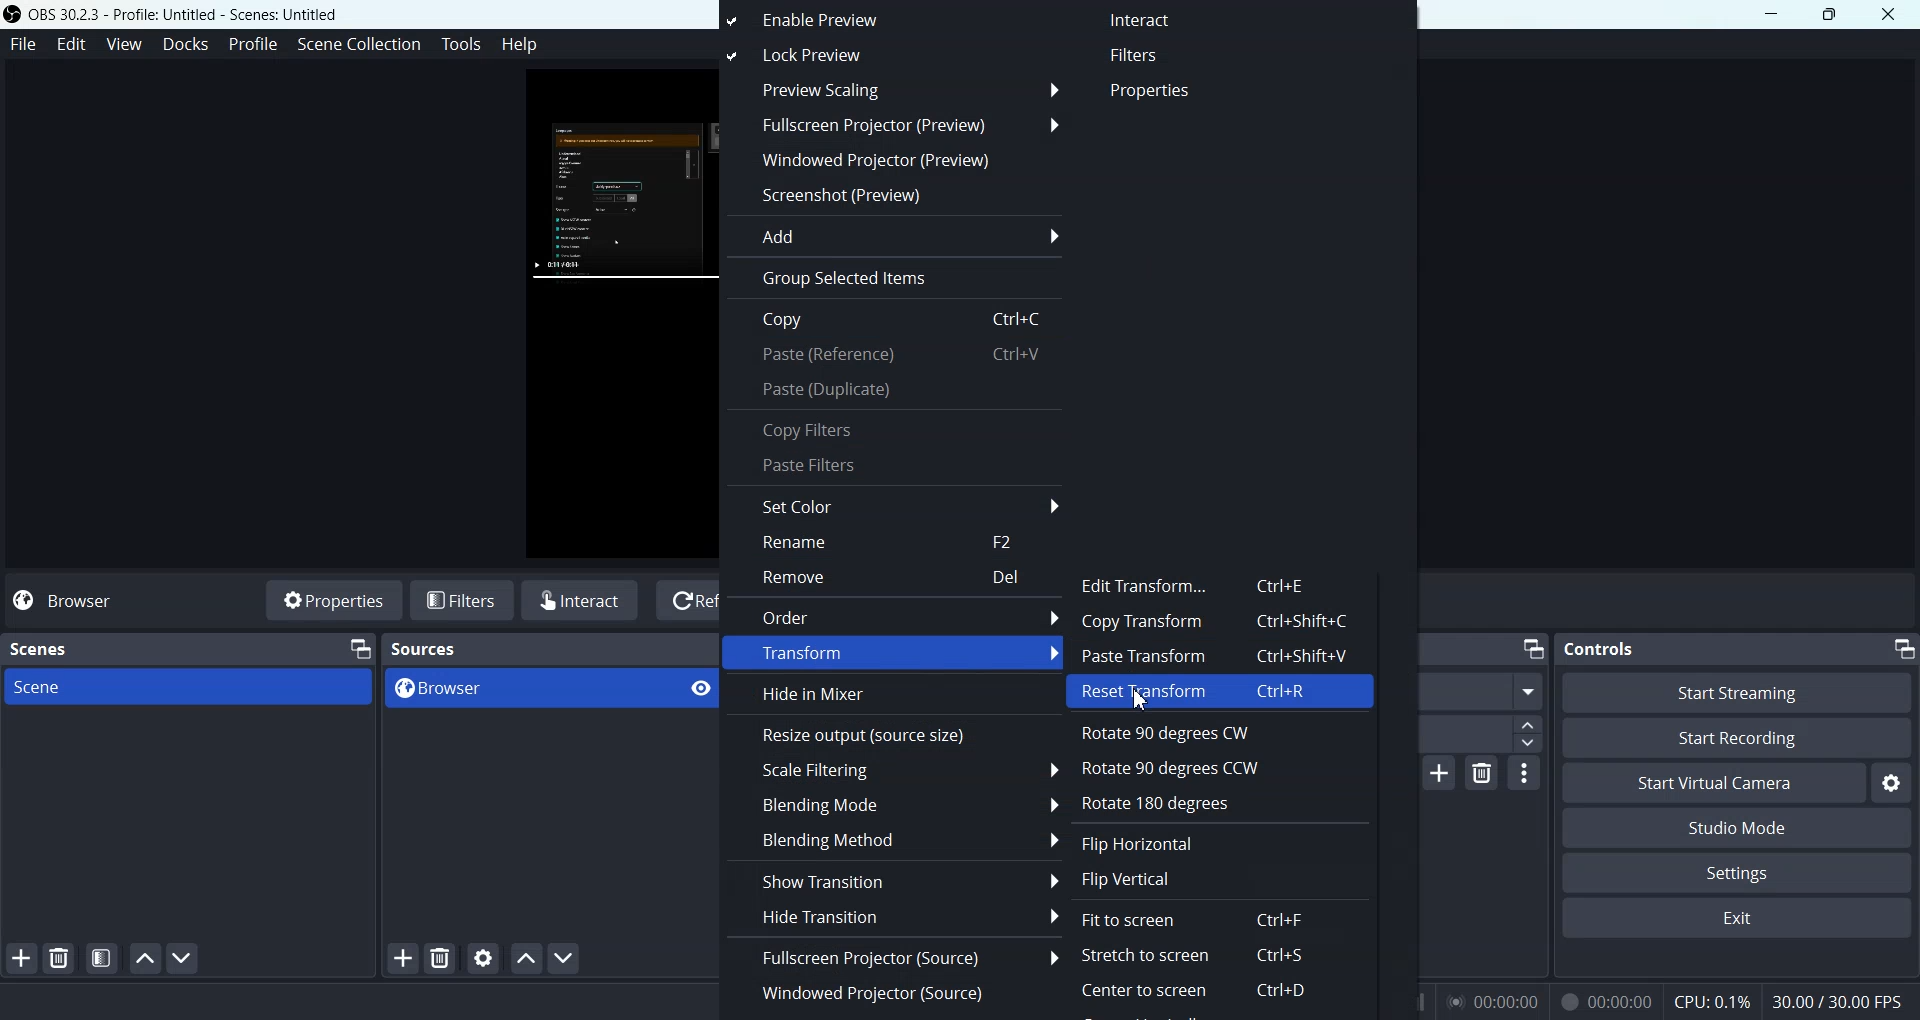 The height and width of the screenshot is (1020, 1920). Describe the element at coordinates (1737, 872) in the screenshot. I see `Settings` at that location.